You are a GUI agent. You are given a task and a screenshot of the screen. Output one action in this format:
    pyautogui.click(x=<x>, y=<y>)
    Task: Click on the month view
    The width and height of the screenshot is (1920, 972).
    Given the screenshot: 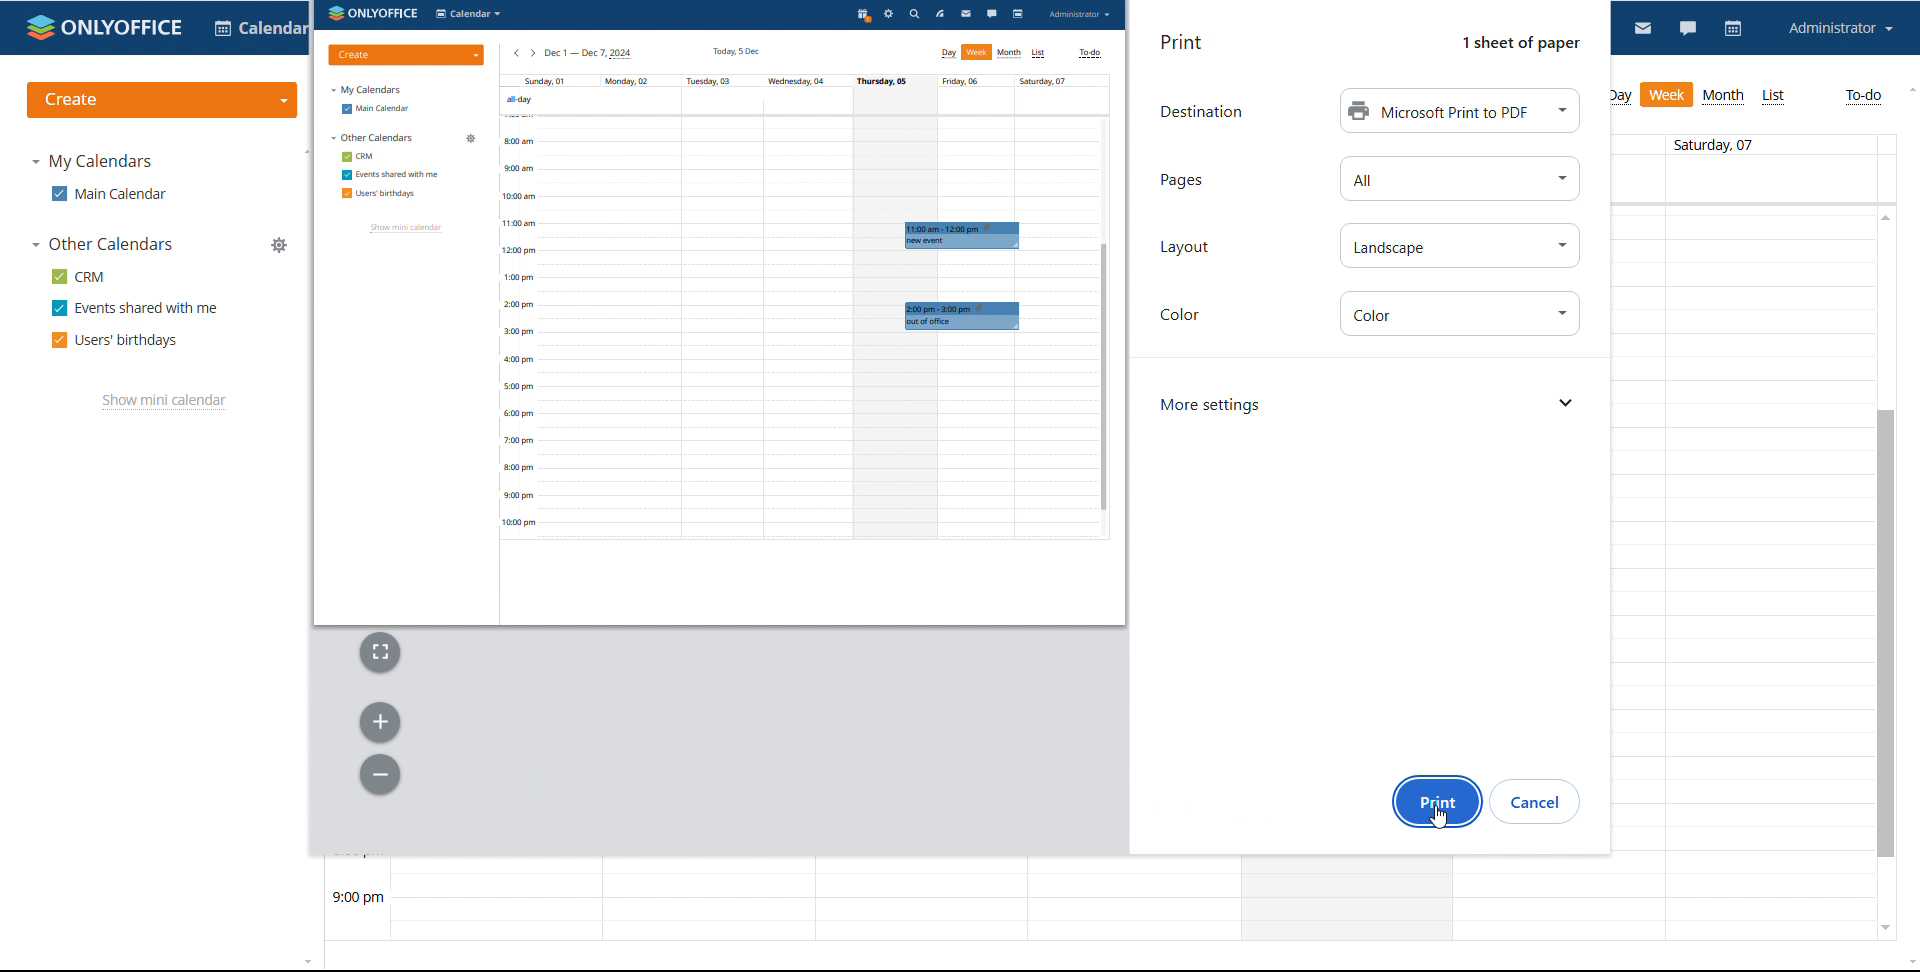 What is the action you would take?
    pyautogui.click(x=1725, y=96)
    